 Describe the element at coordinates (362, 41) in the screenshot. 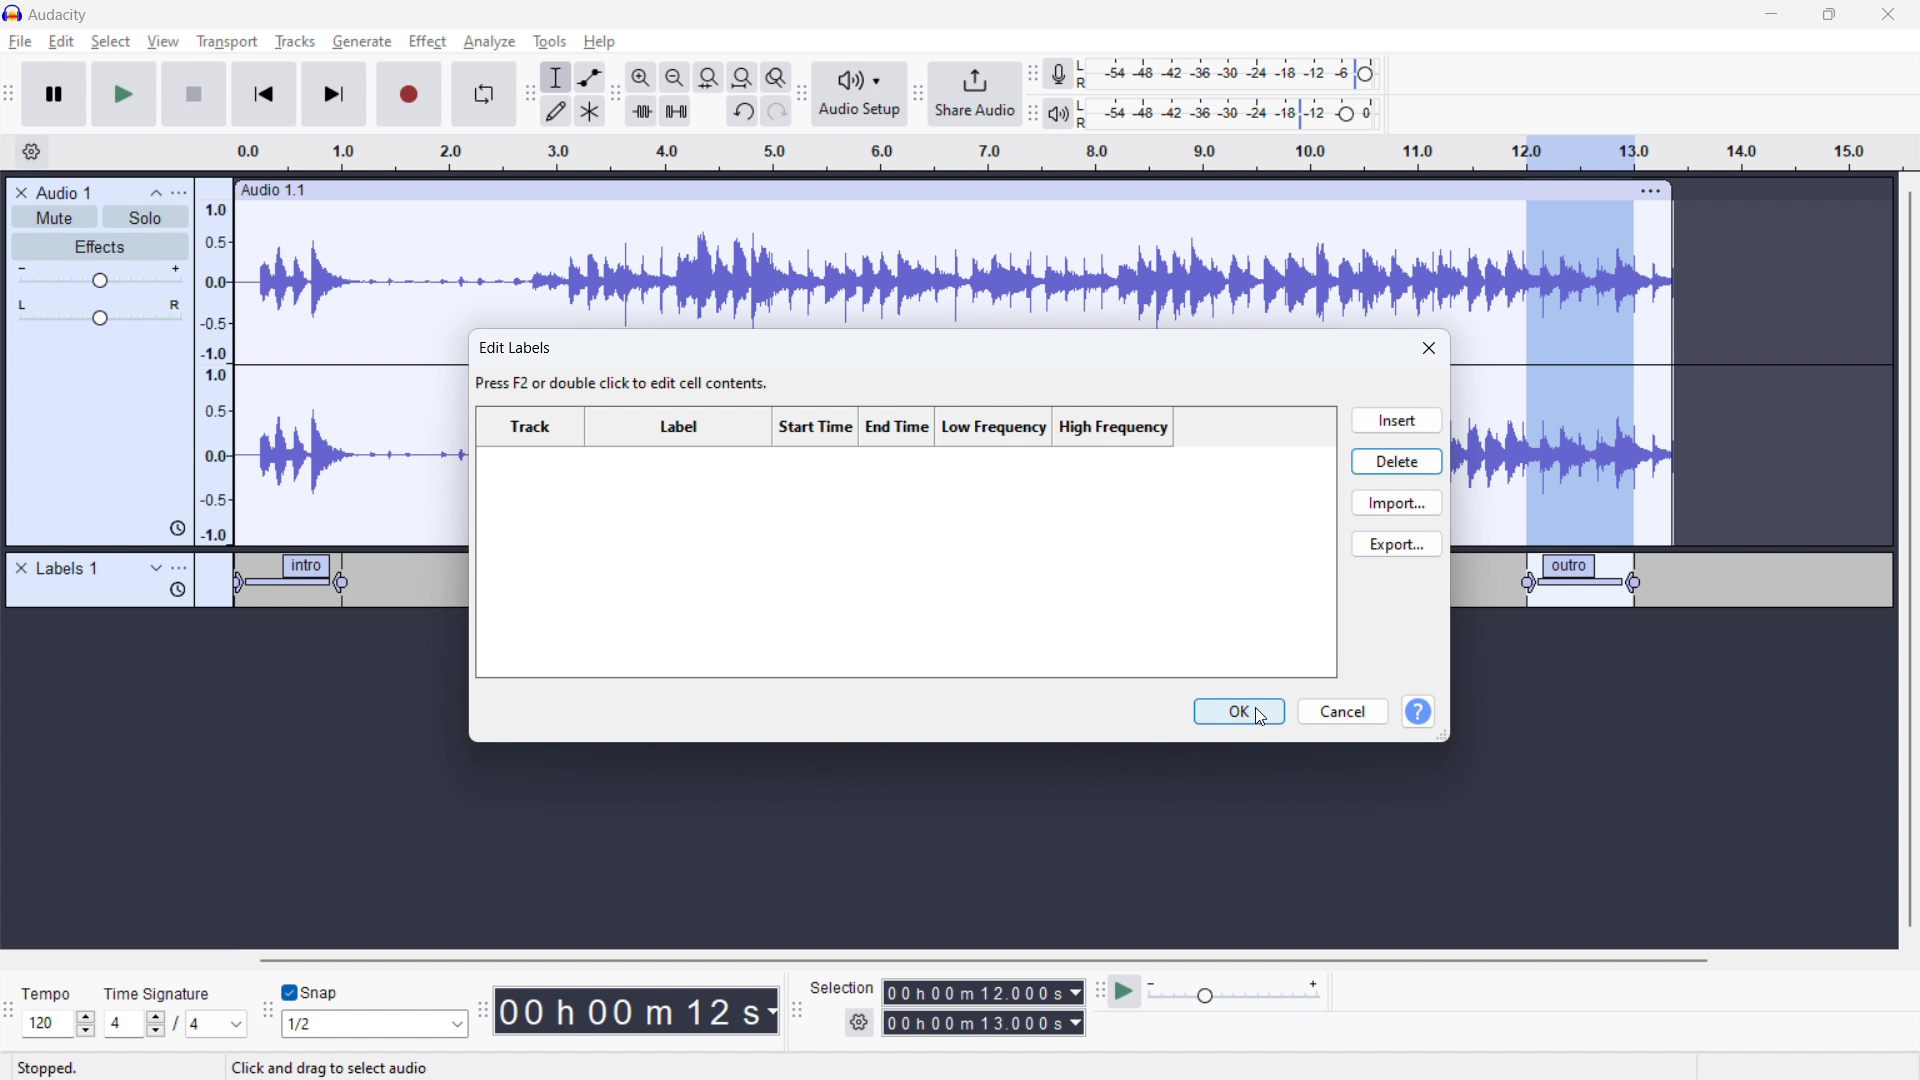

I see `generate` at that location.